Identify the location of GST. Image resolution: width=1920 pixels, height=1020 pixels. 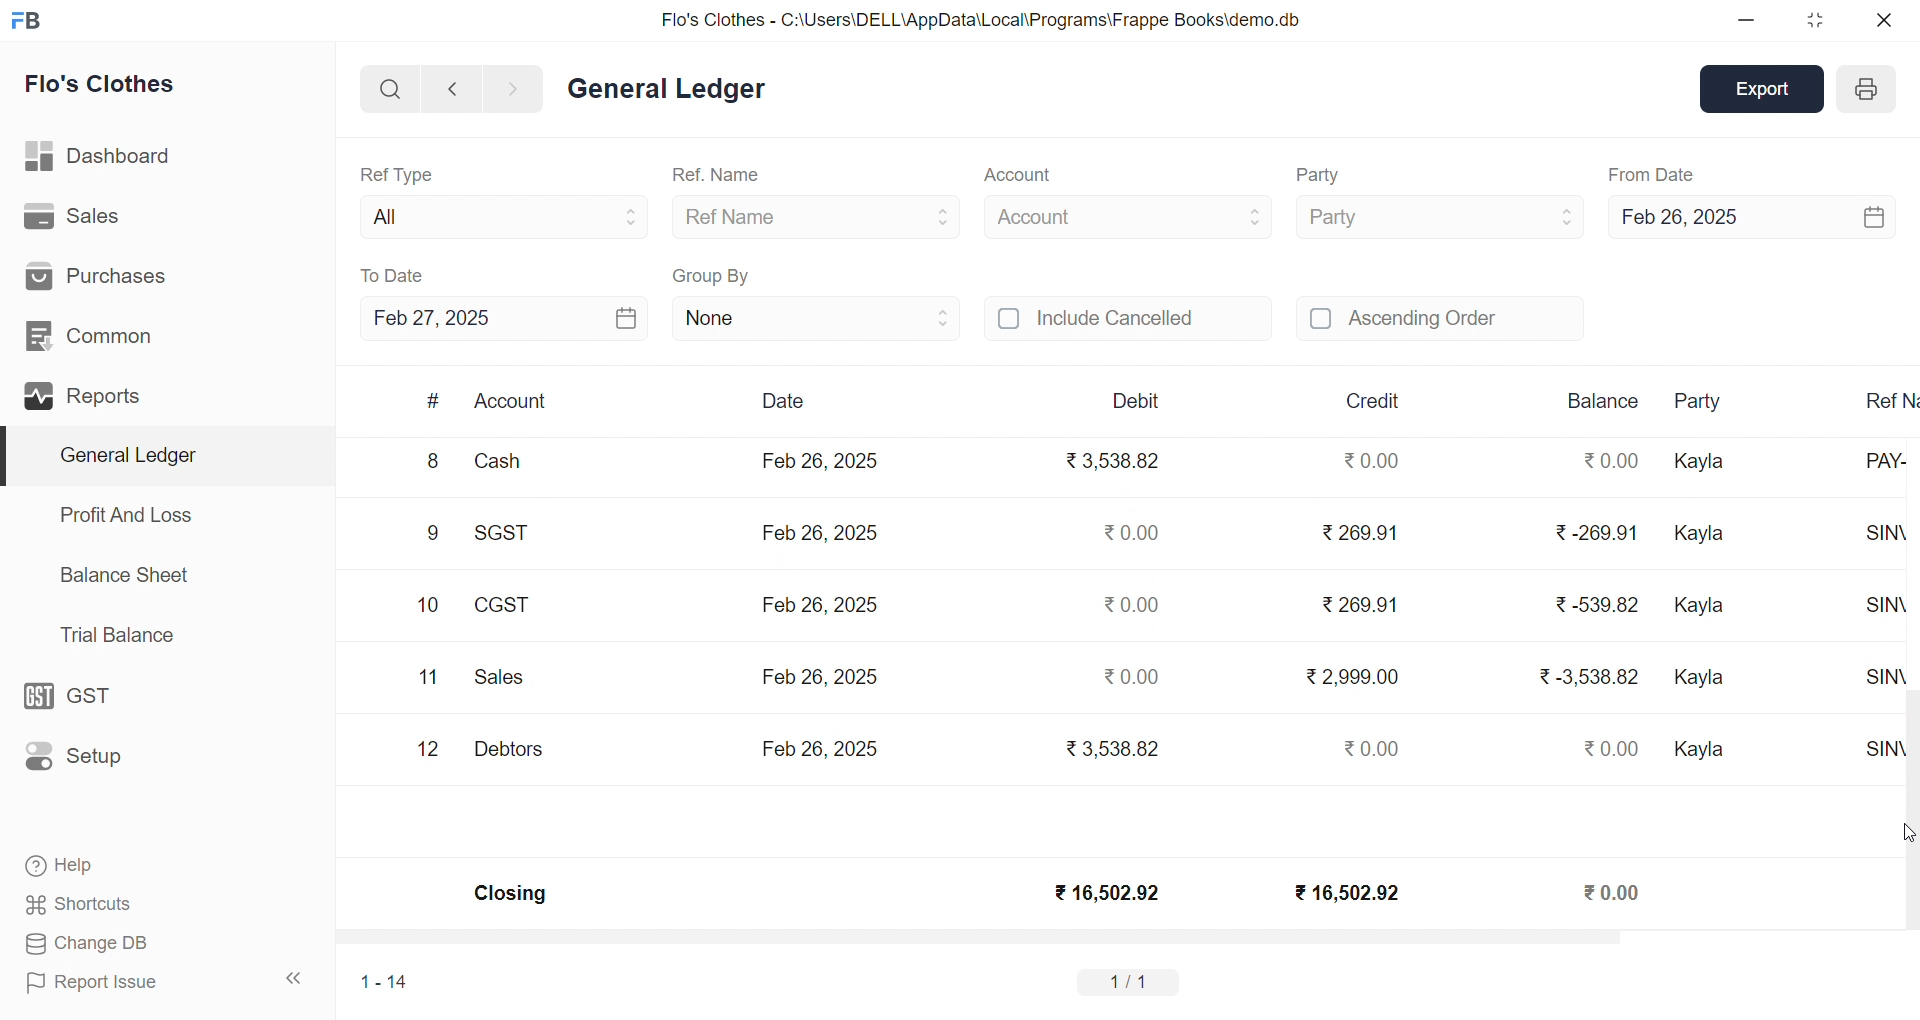
(78, 691).